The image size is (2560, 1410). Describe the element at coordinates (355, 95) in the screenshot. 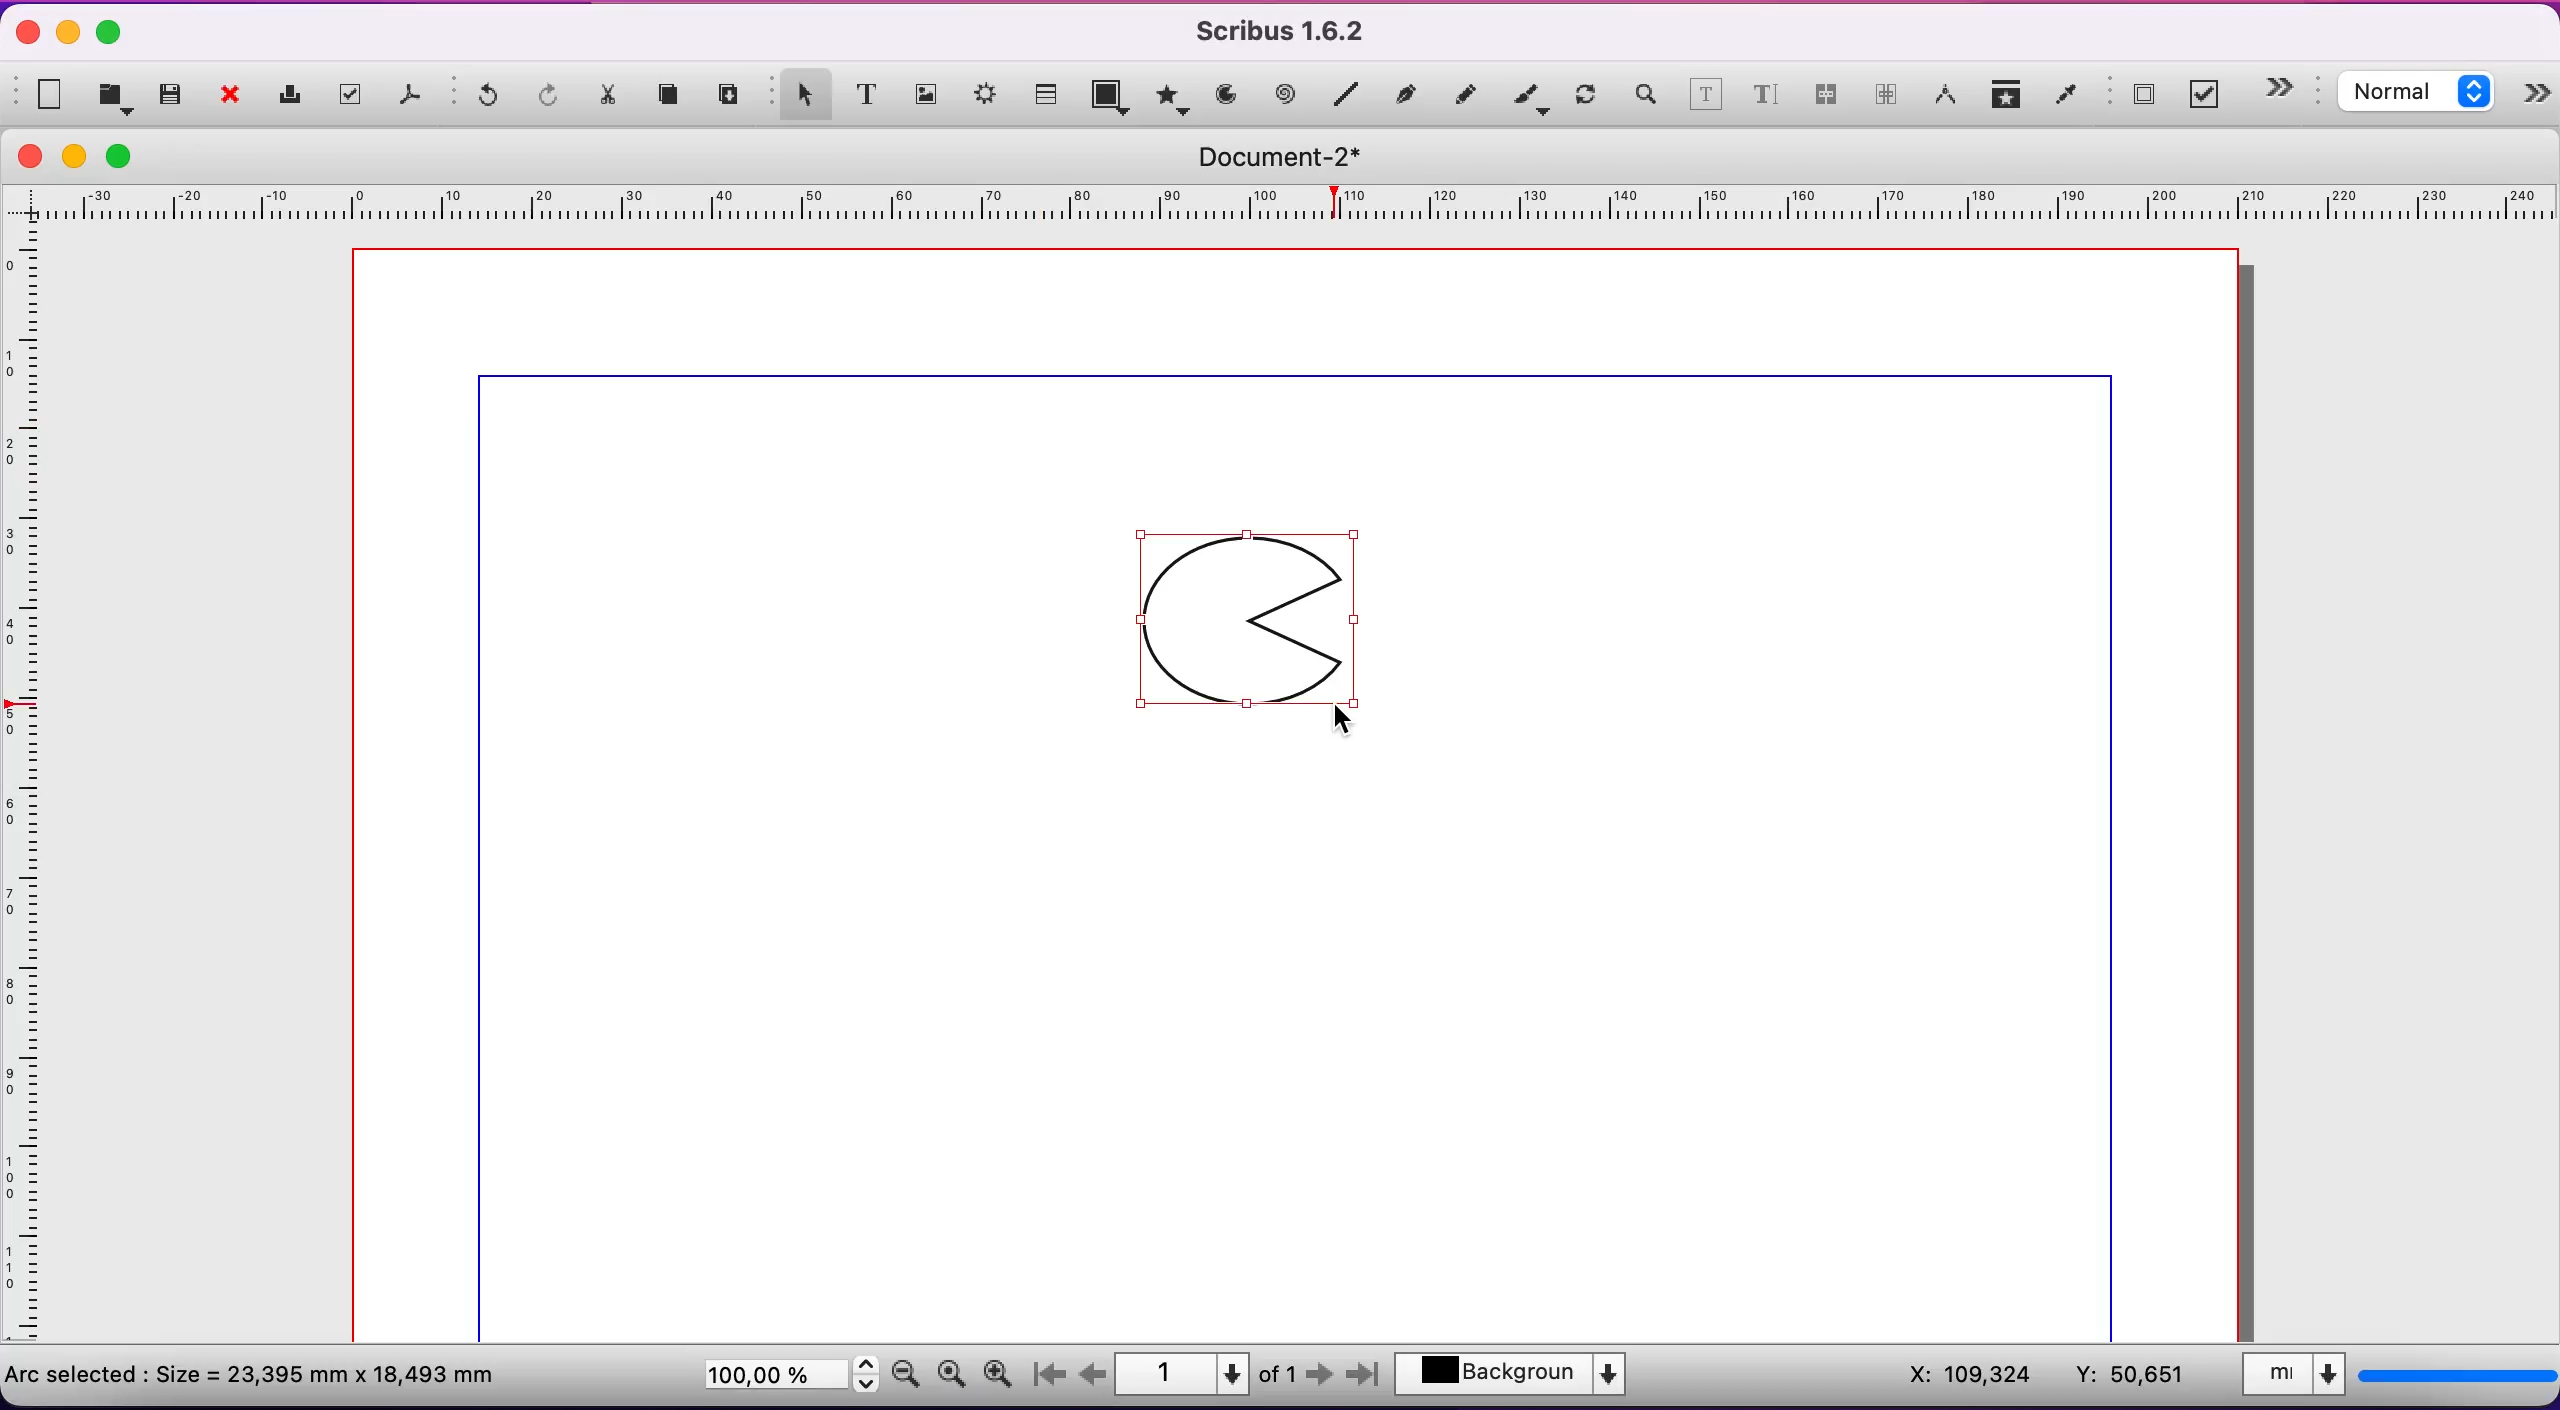

I see `preflight verifier` at that location.